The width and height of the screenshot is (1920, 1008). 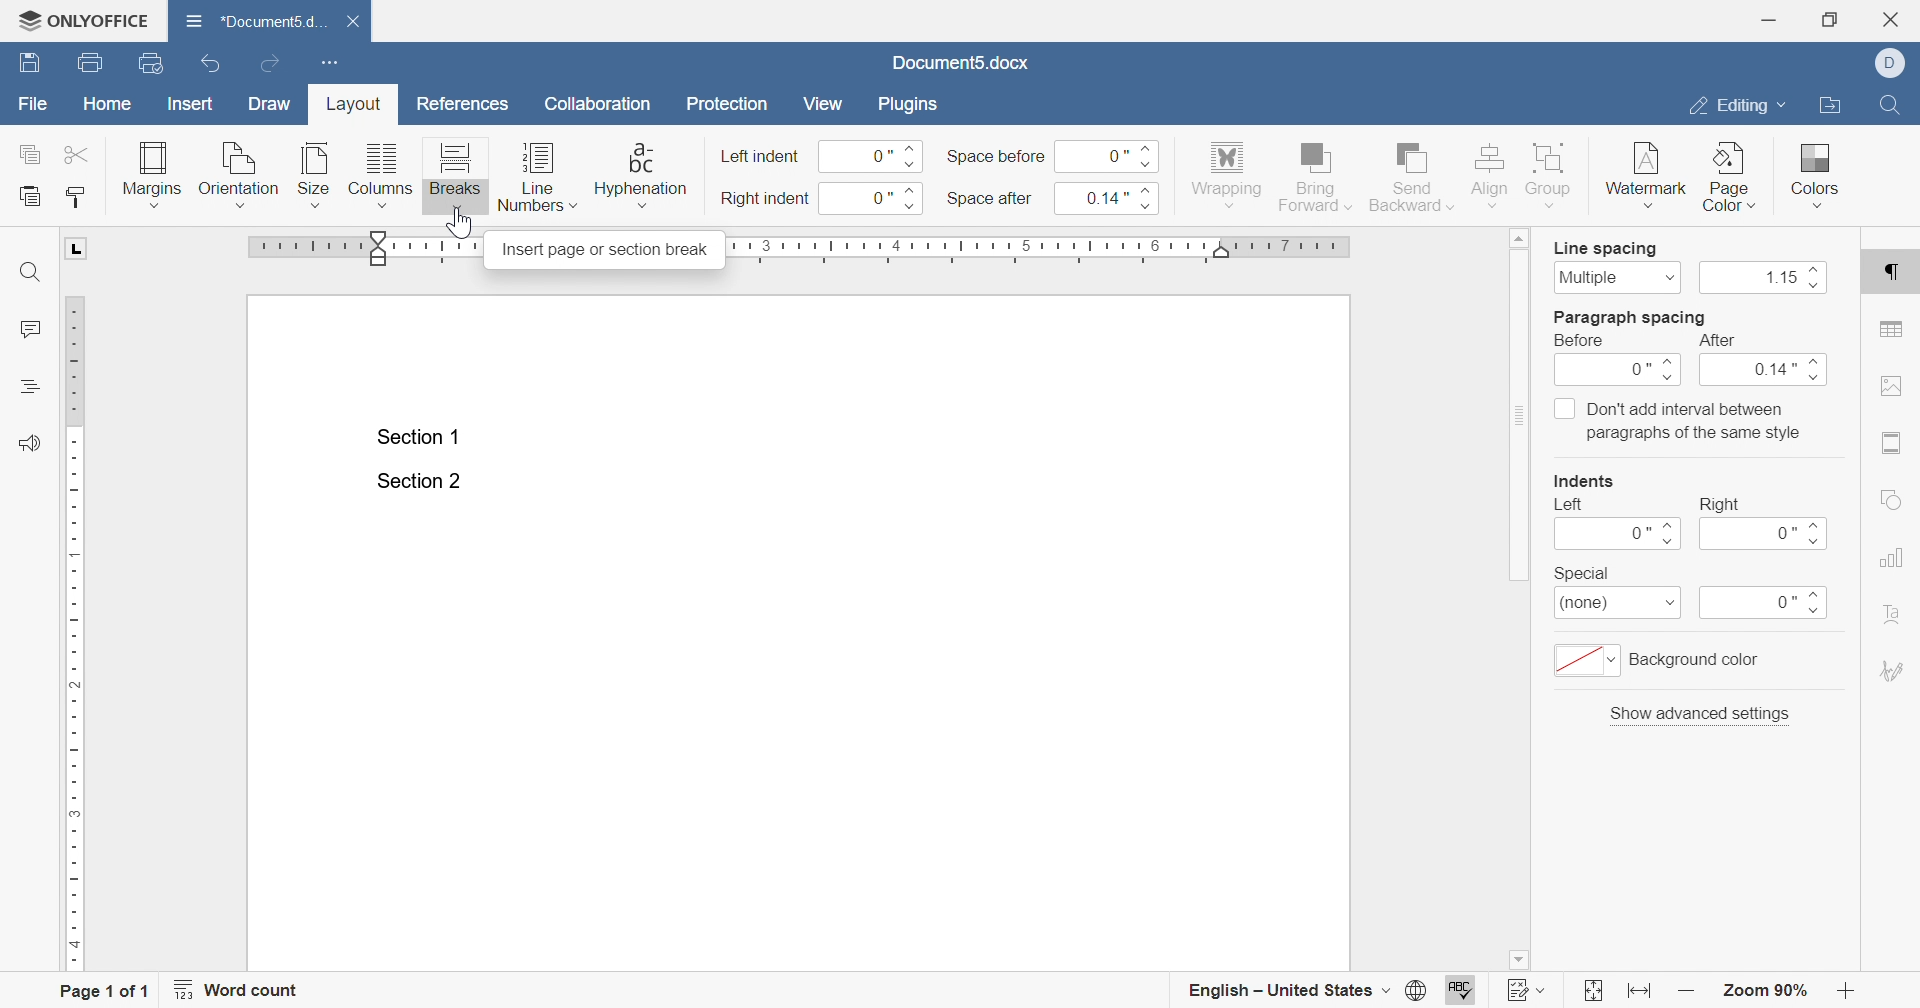 What do you see at coordinates (241, 989) in the screenshot?
I see `word count` at bounding box center [241, 989].